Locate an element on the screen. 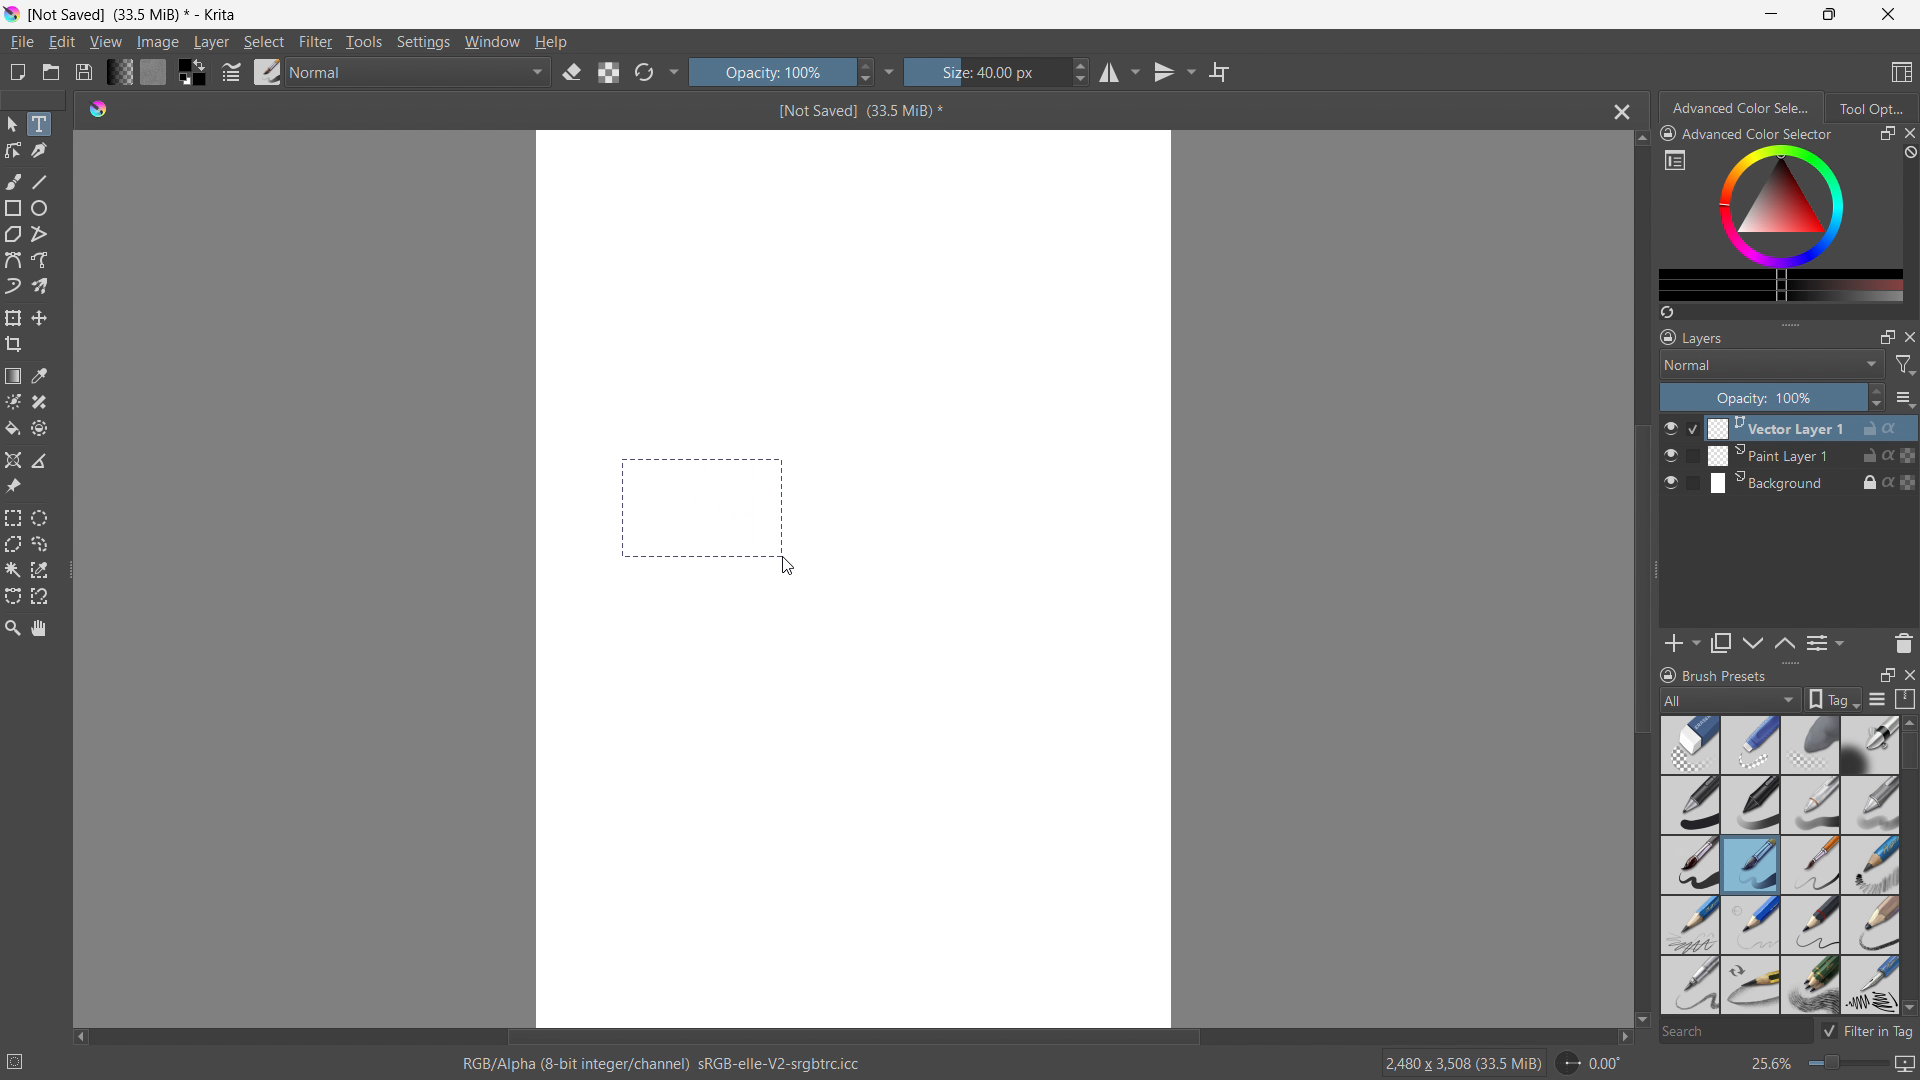 The height and width of the screenshot is (1080, 1920). layer is located at coordinates (211, 42).